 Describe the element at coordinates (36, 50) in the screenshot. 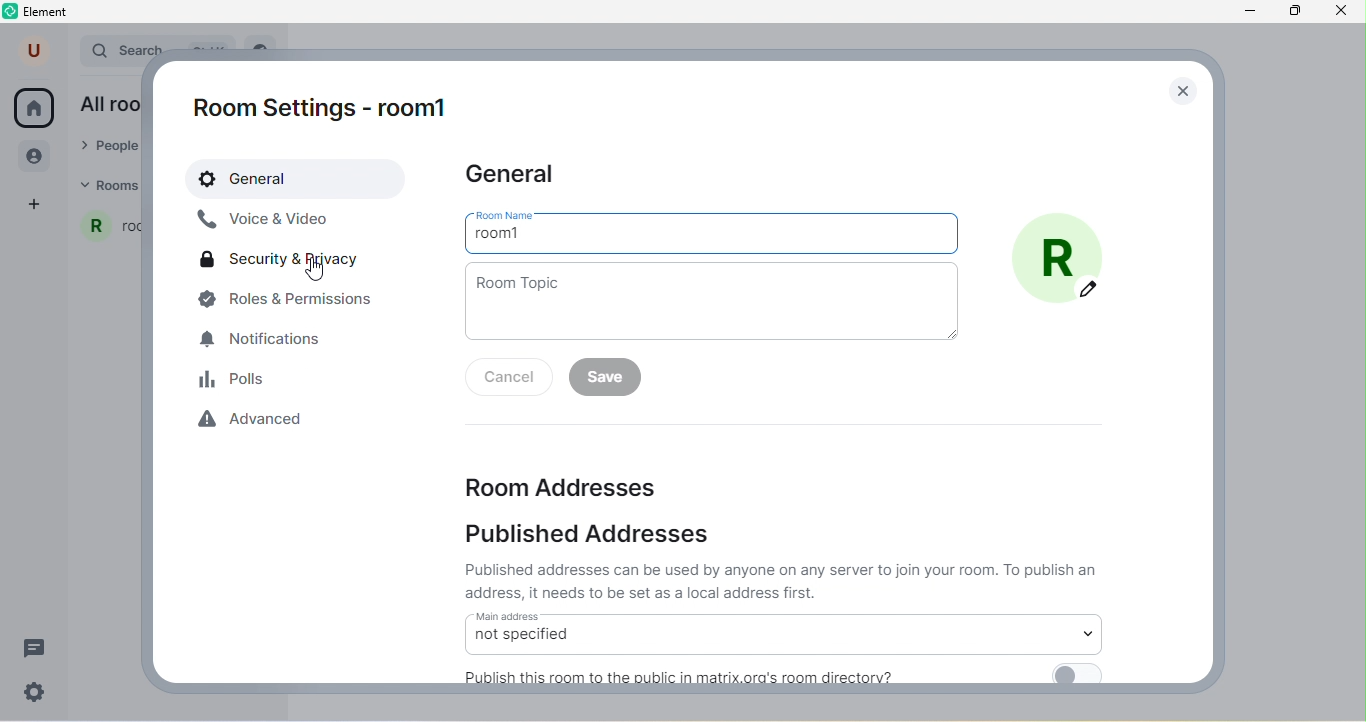

I see `user` at that location.